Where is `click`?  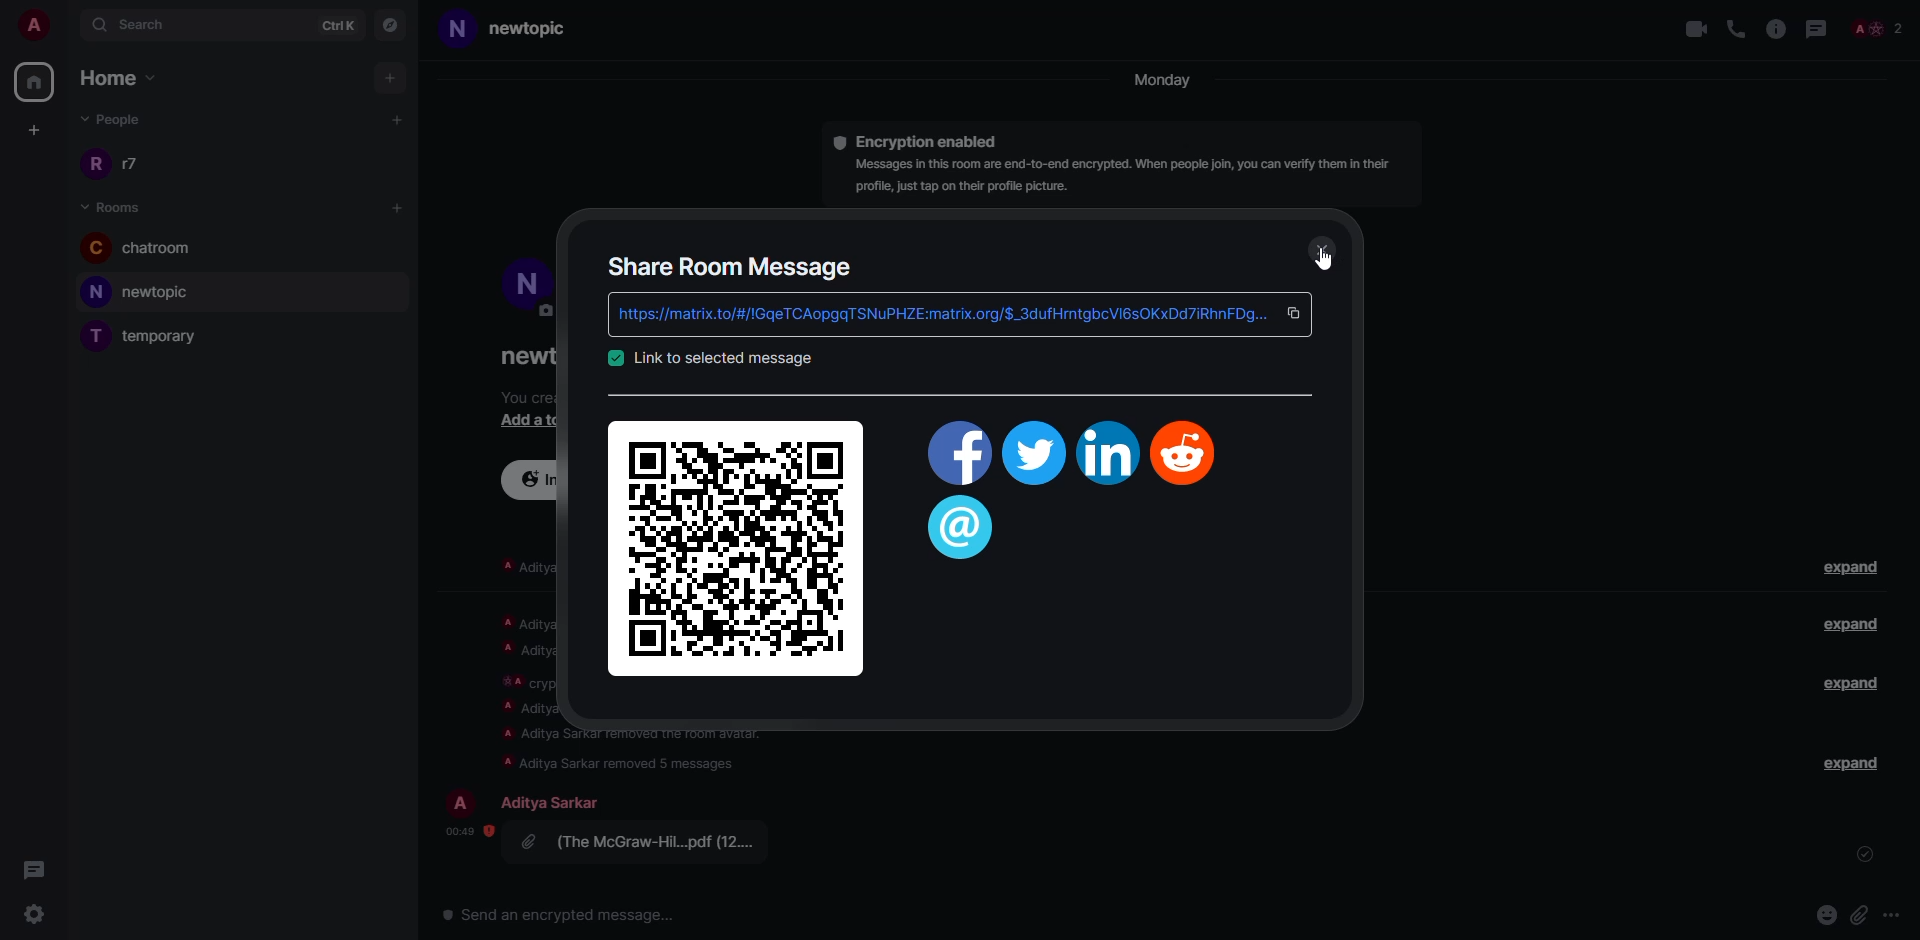
click is located at coordinates (1299, 312).